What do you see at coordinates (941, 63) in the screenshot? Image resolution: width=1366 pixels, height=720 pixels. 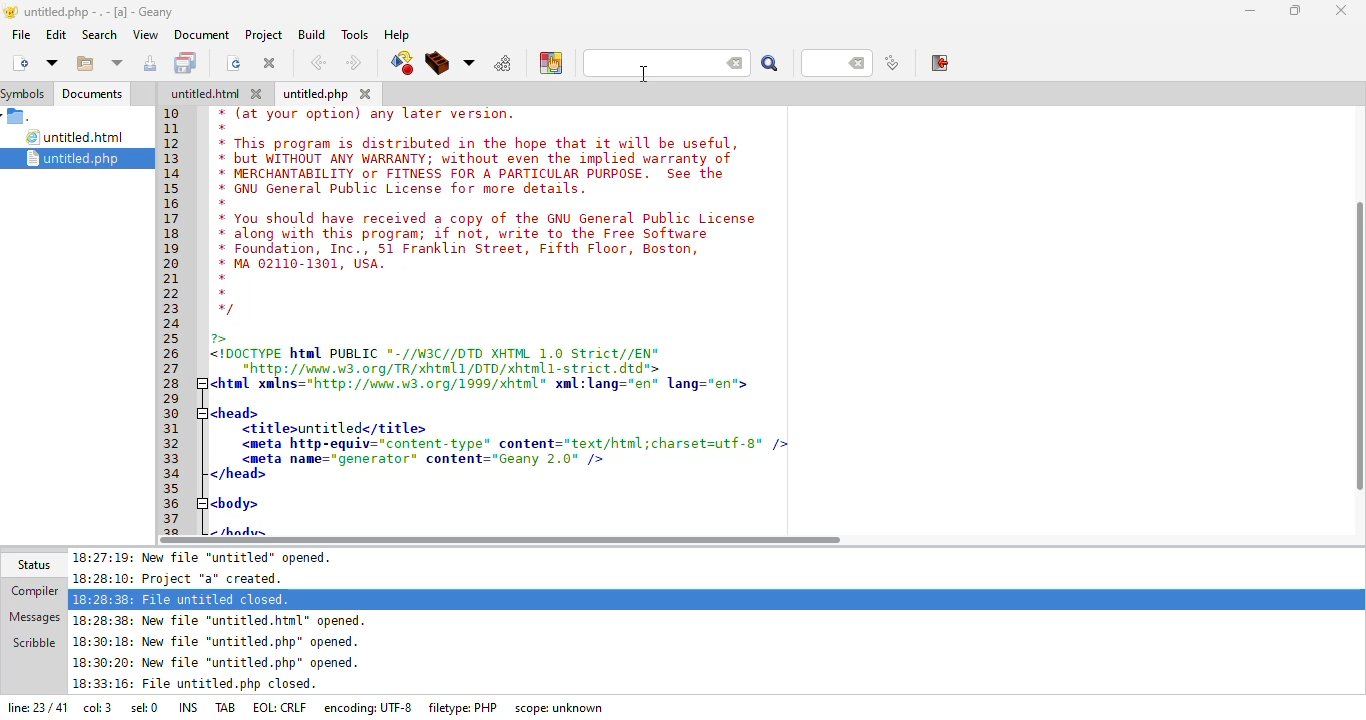 I see `exit` at bounding box center [941, 63].